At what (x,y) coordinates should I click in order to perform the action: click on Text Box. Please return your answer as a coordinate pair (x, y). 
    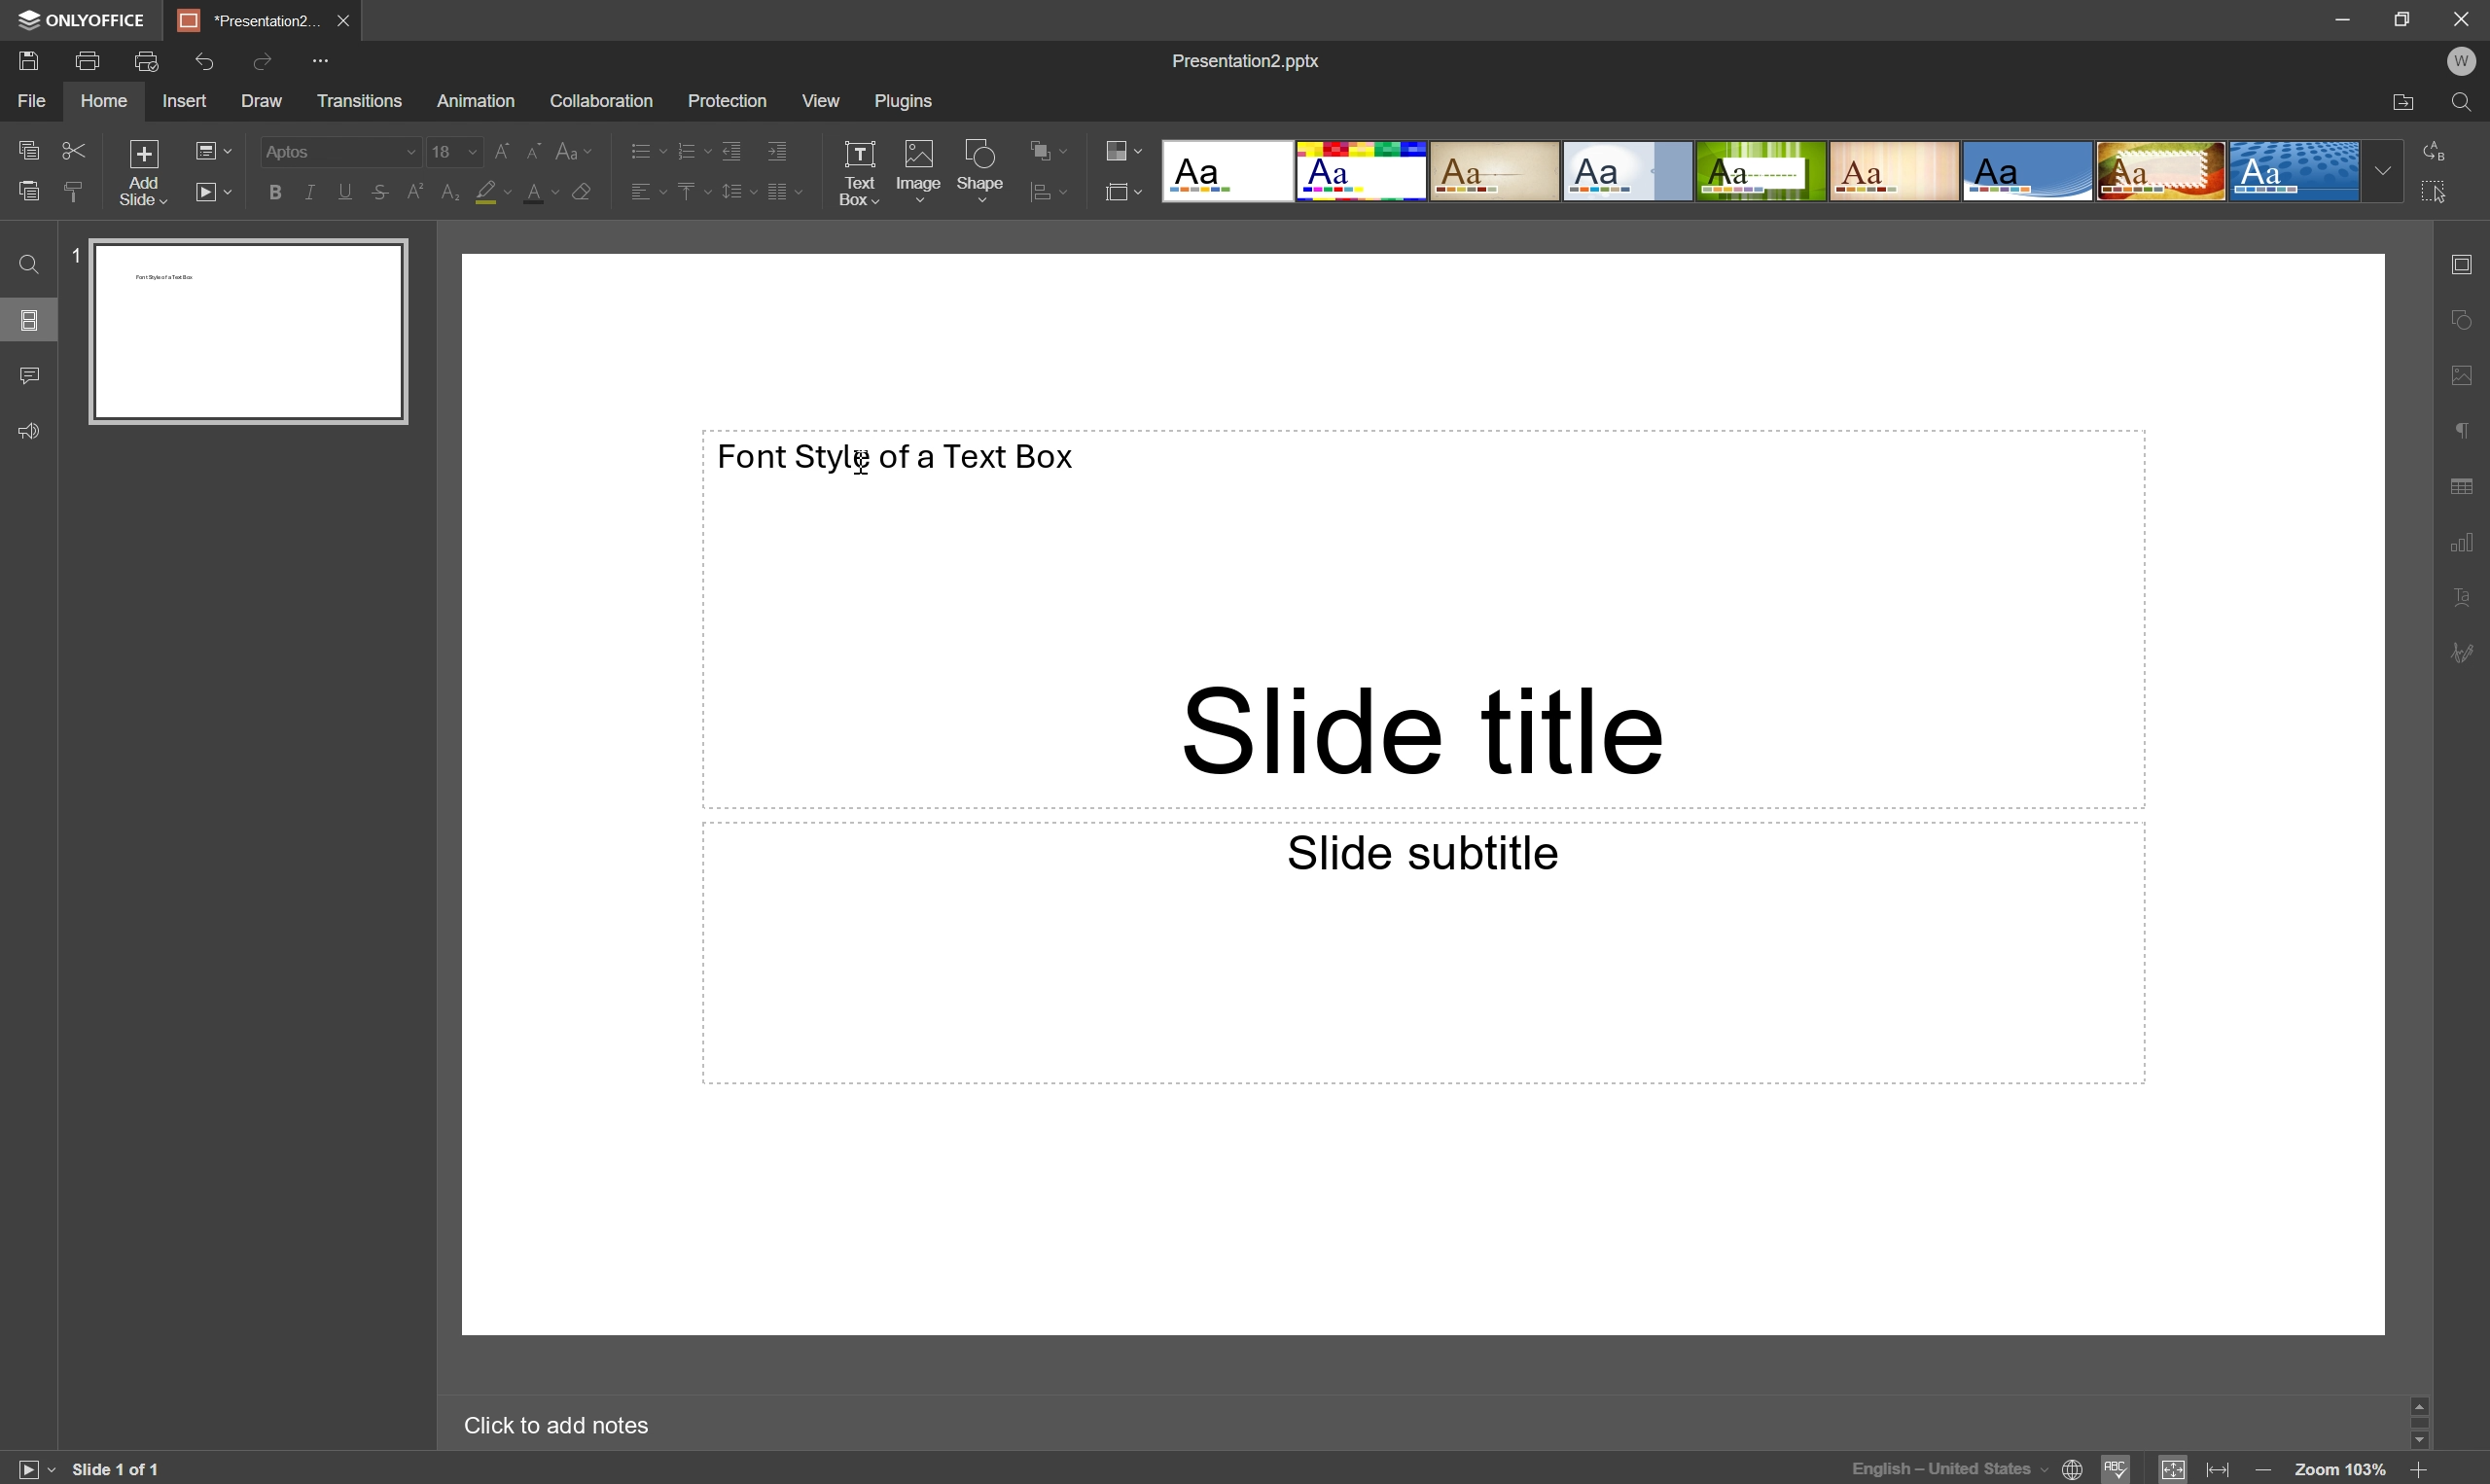
    Looking at the image, I should click on (858, 171).